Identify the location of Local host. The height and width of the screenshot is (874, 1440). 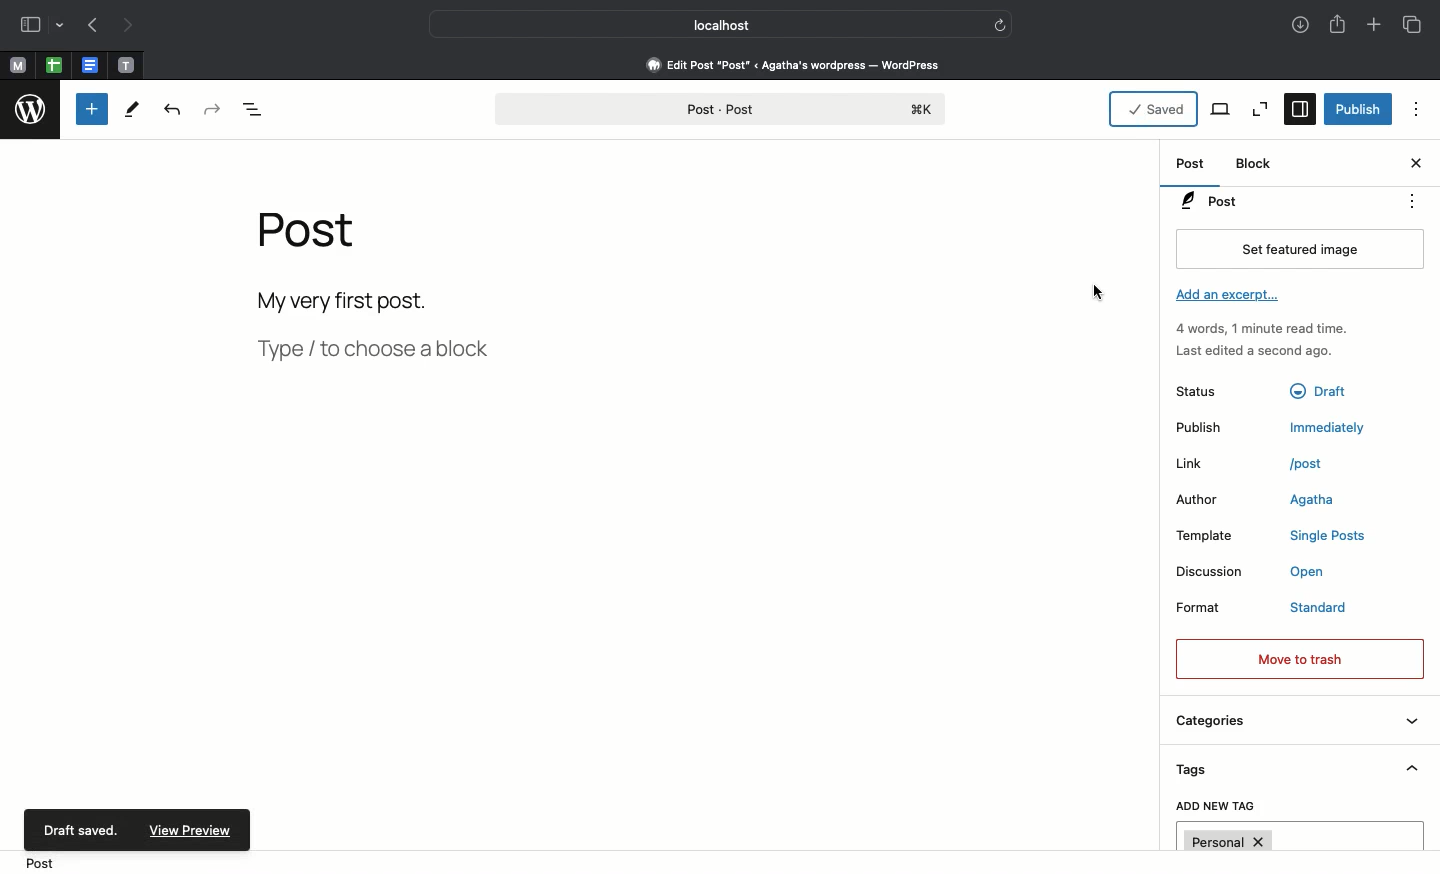
(707, 24).